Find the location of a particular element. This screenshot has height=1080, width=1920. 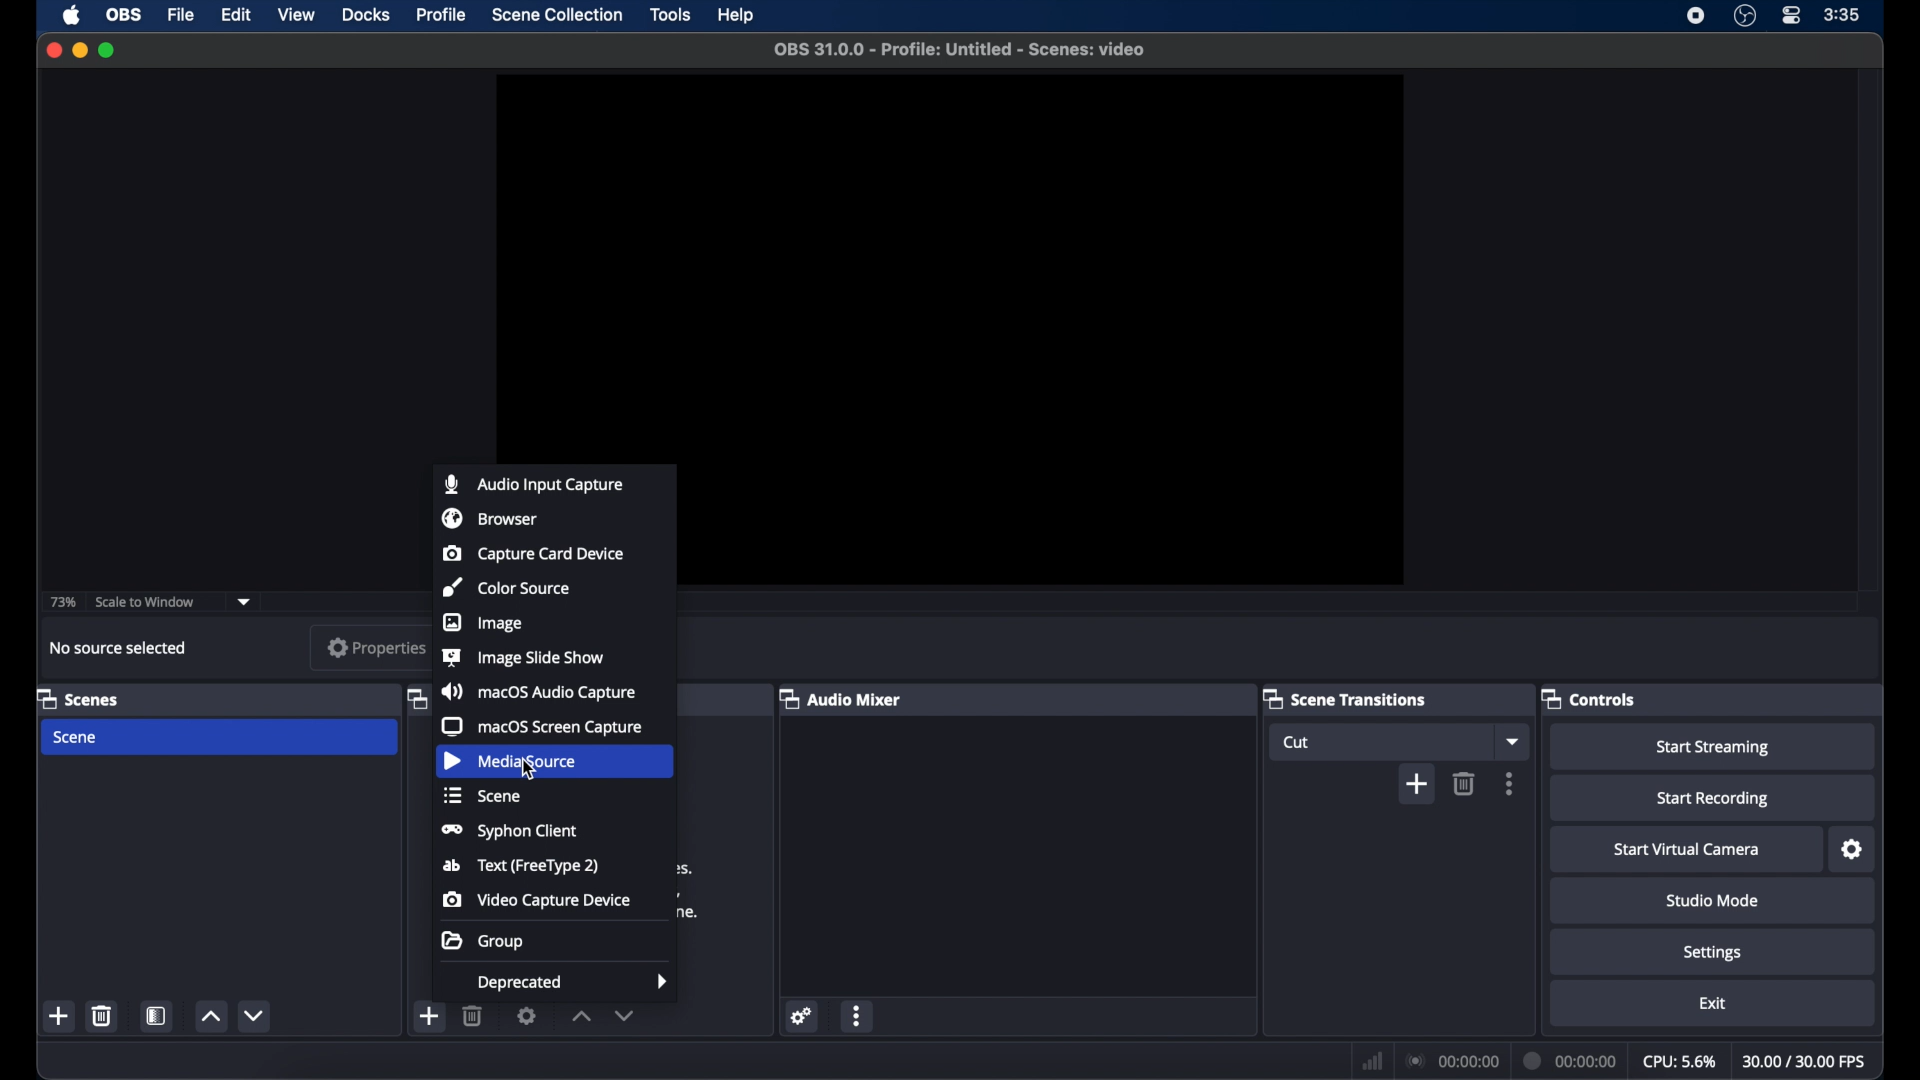

color source is located at coordinates (509, 587).